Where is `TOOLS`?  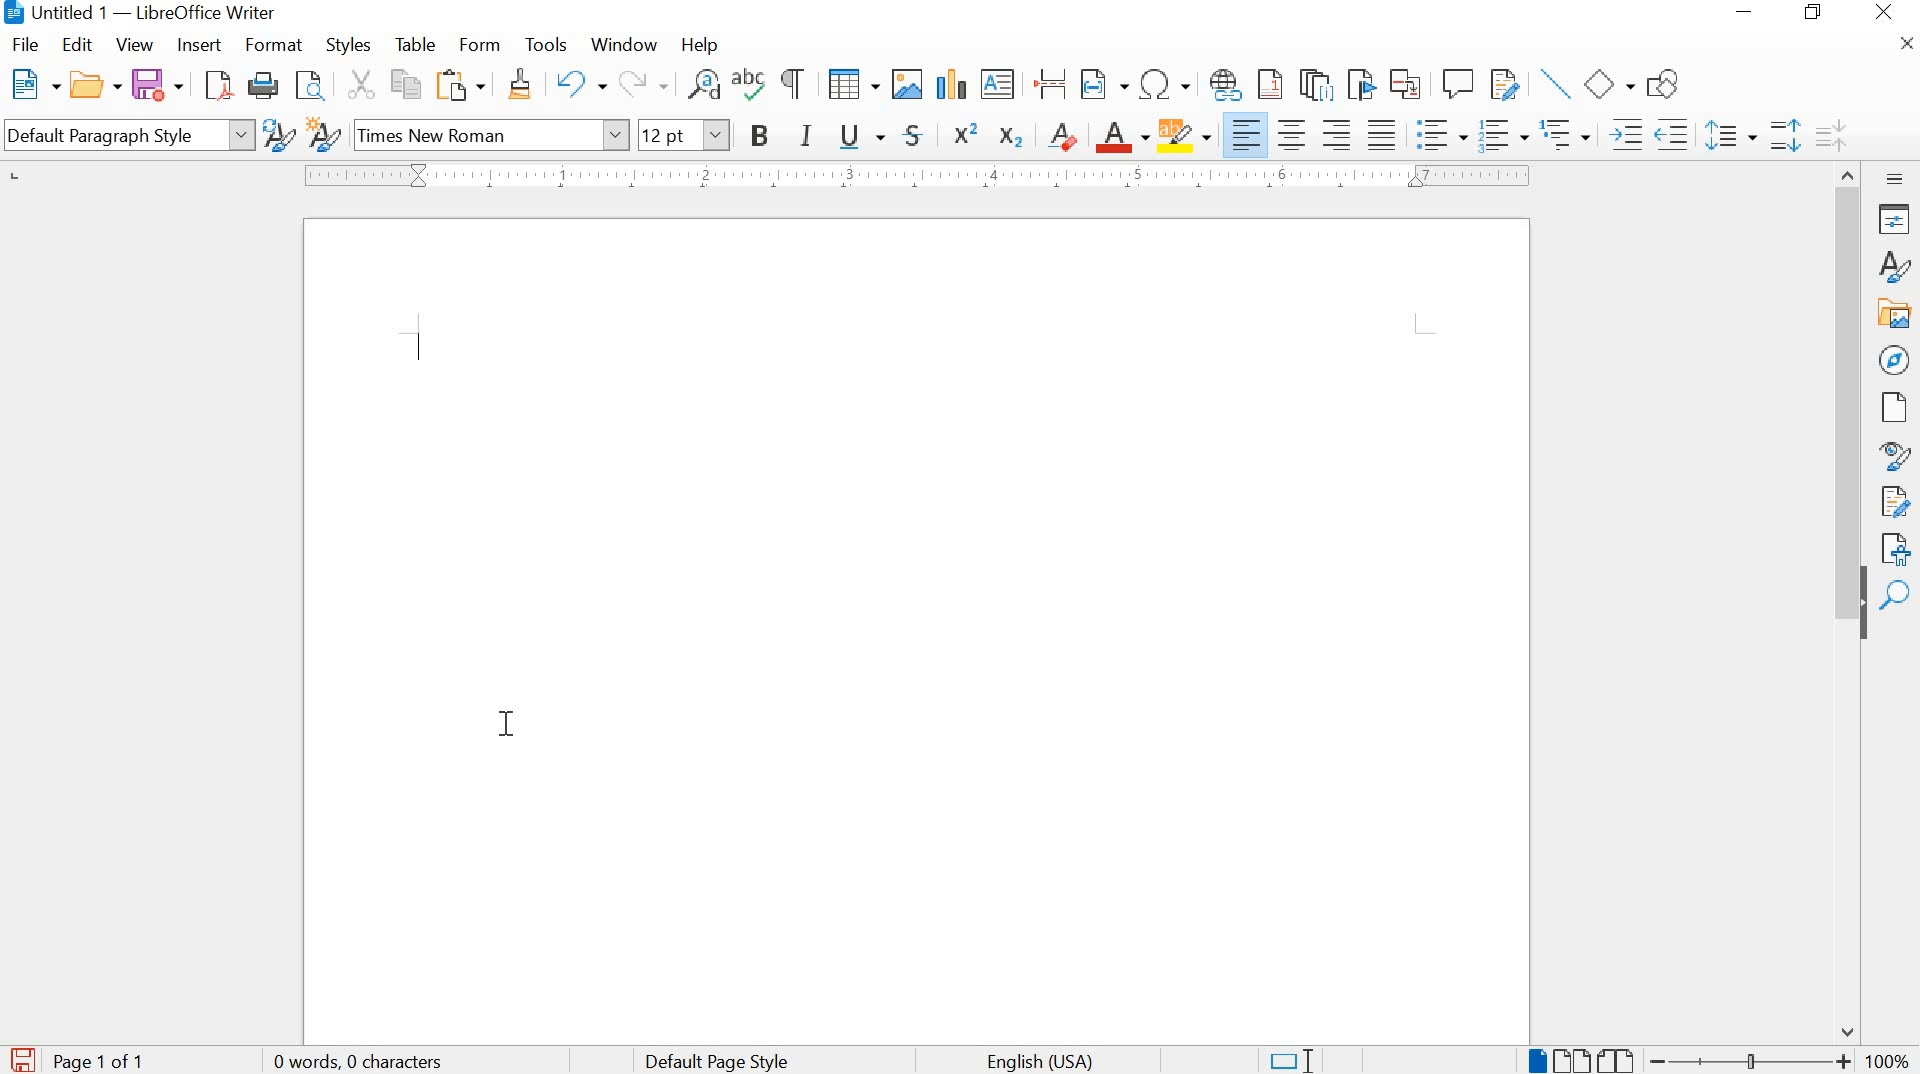 TOOLS is located at coordinates (545, 46).